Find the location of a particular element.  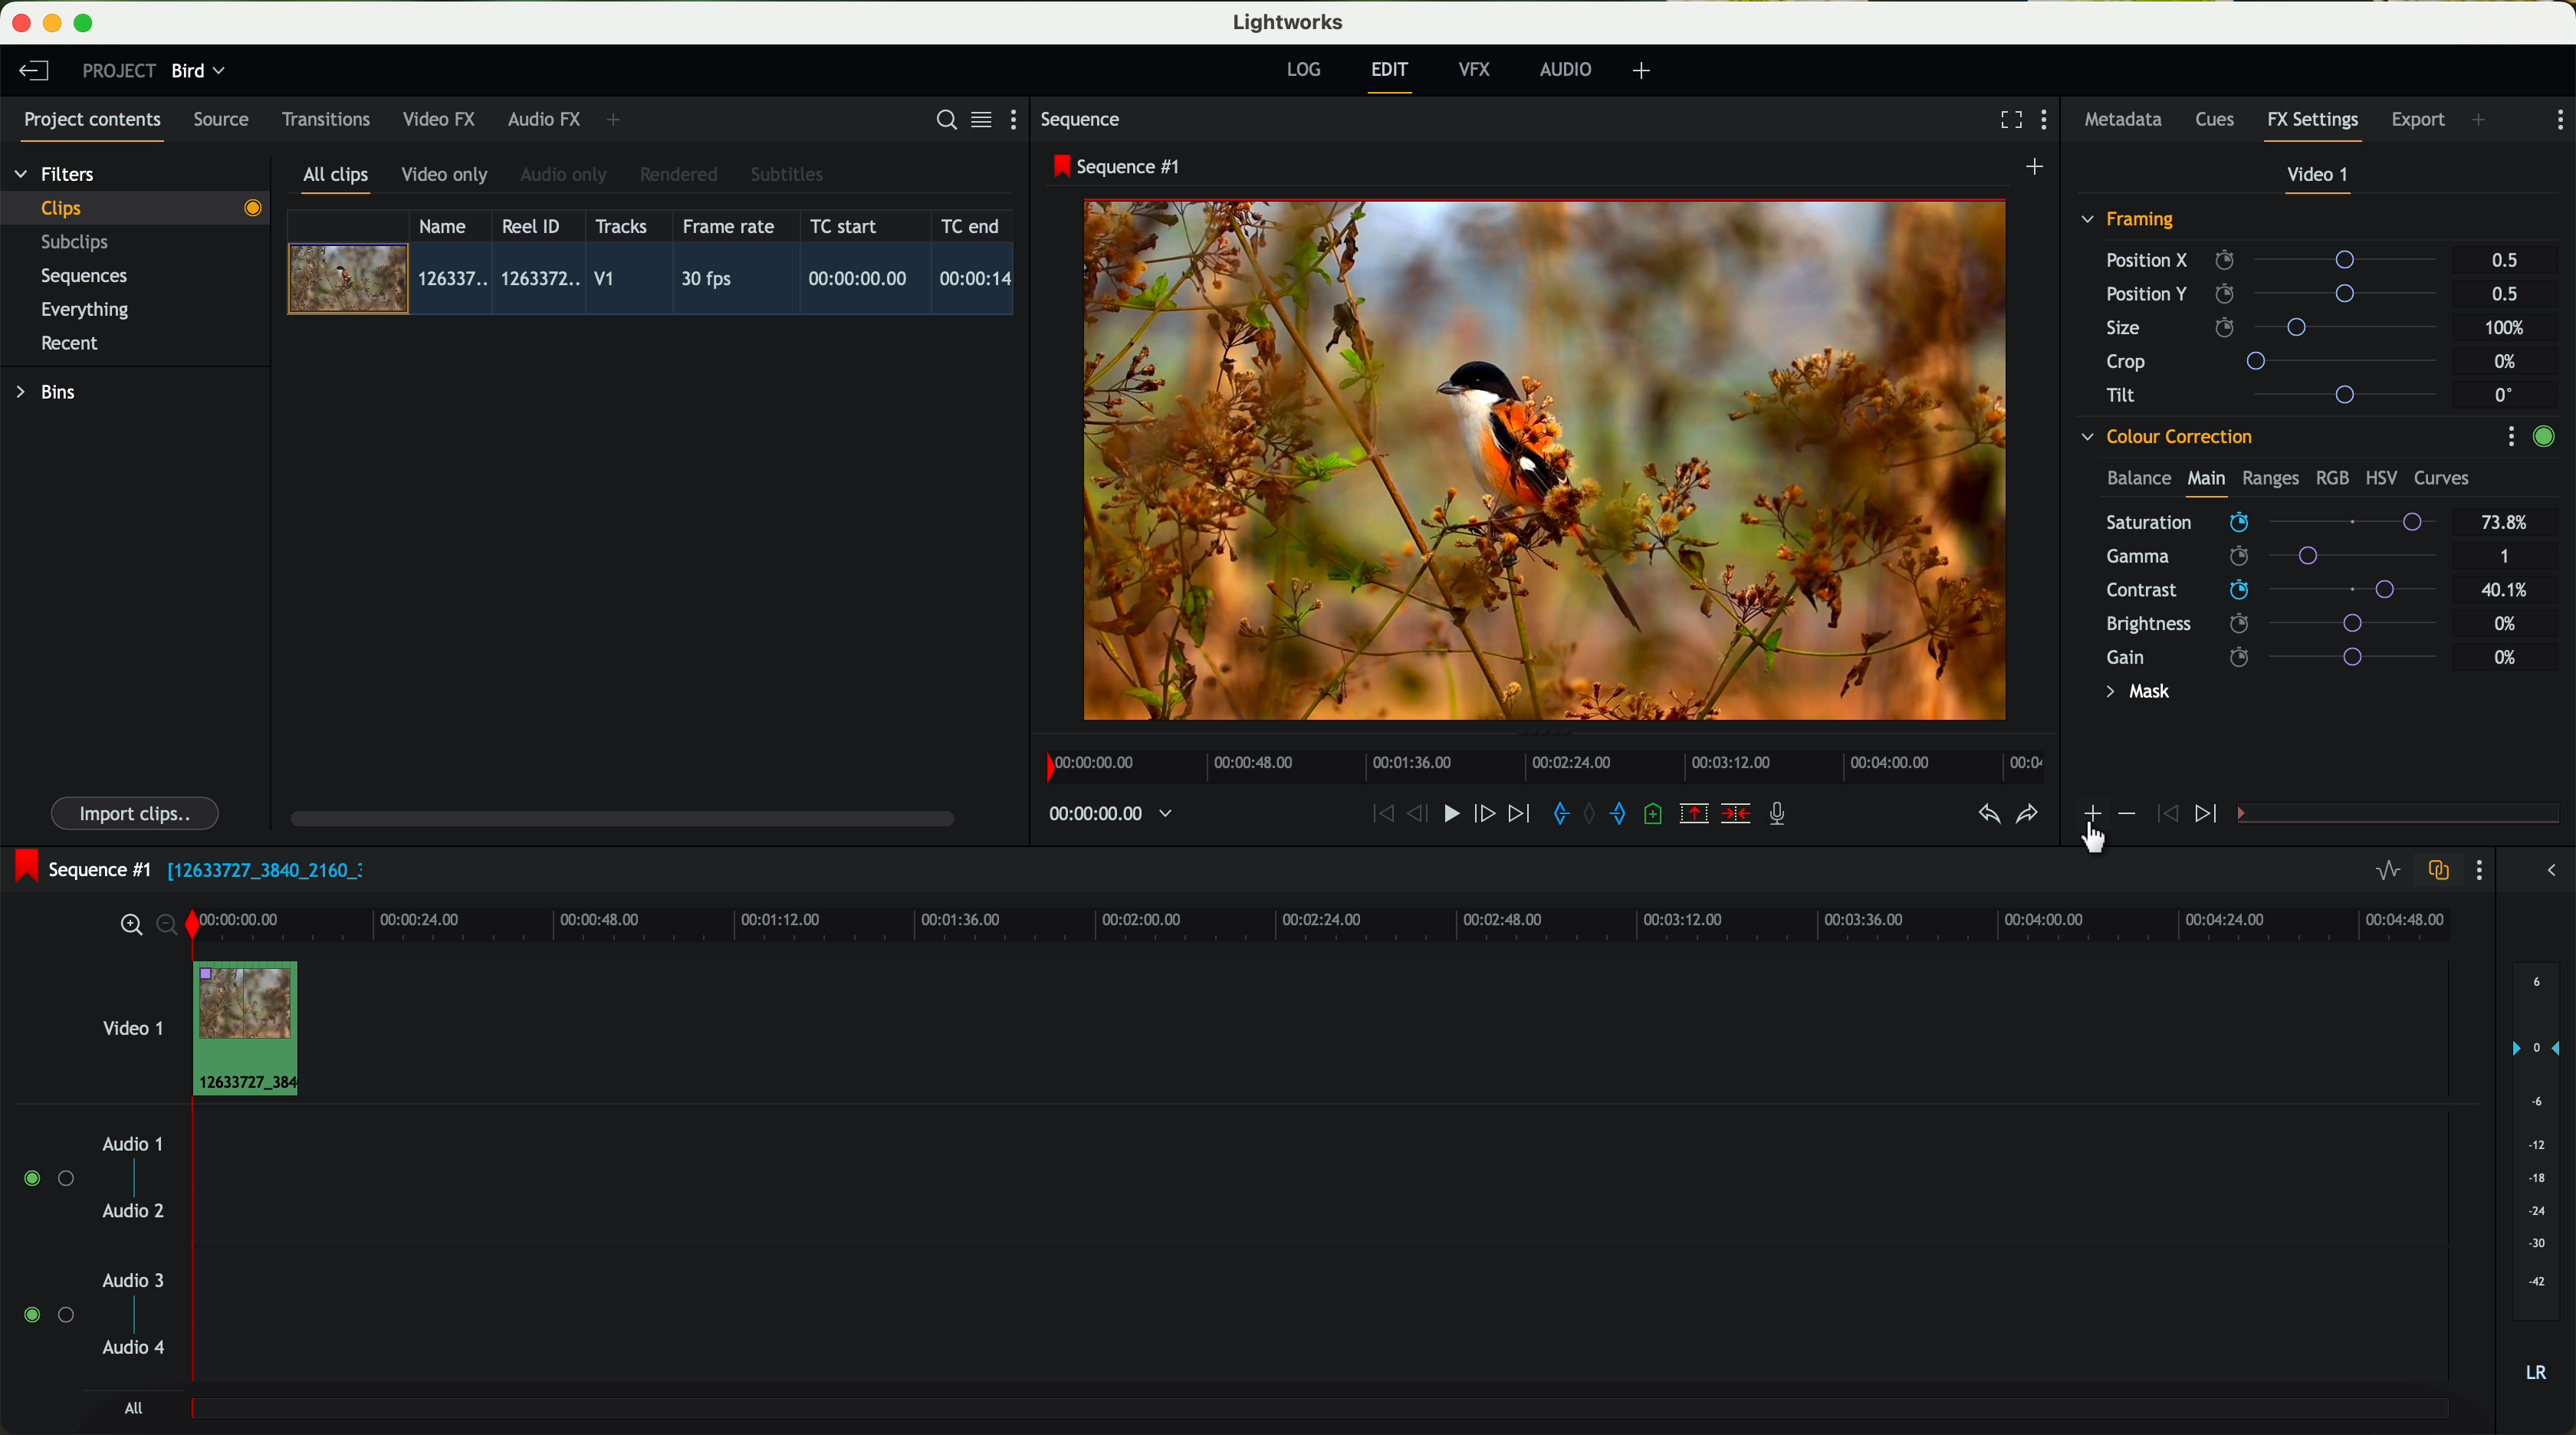

clips is located at coordinates (136, 207).